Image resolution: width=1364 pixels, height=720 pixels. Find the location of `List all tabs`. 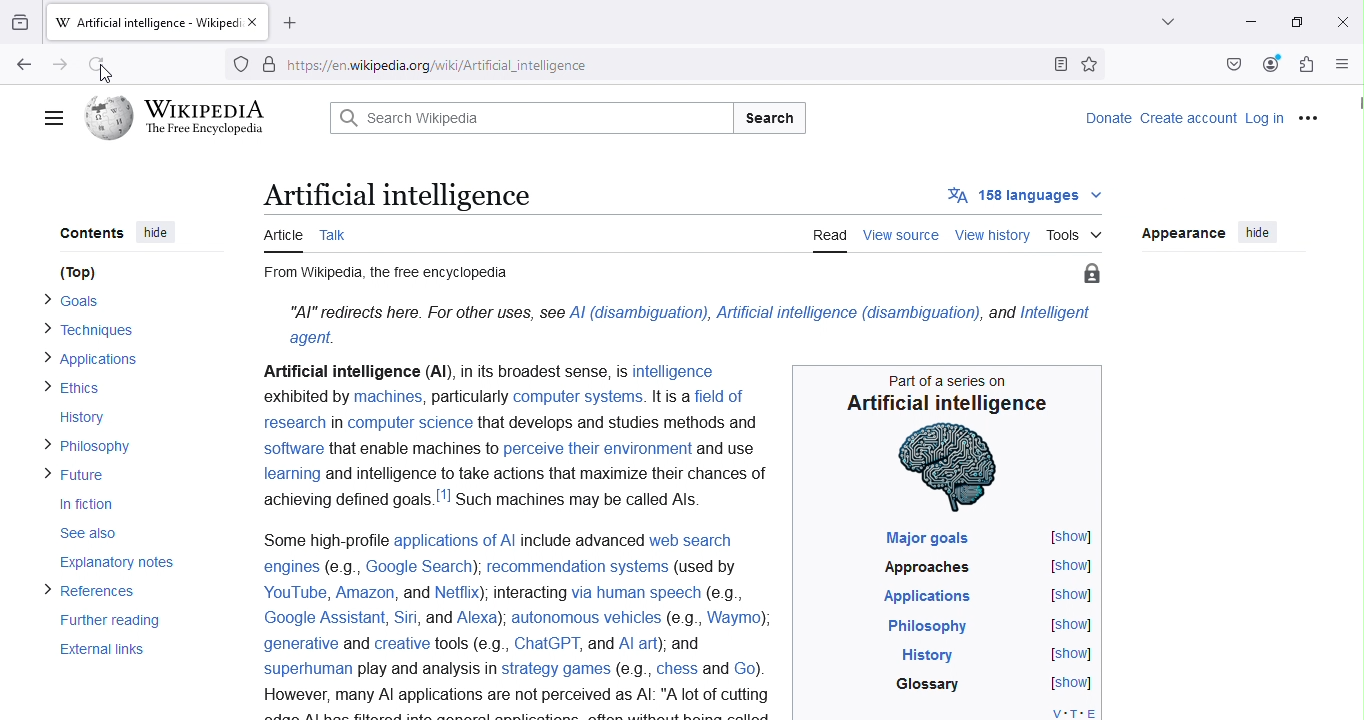

List all tabs is located at coordinates (1159, 26).